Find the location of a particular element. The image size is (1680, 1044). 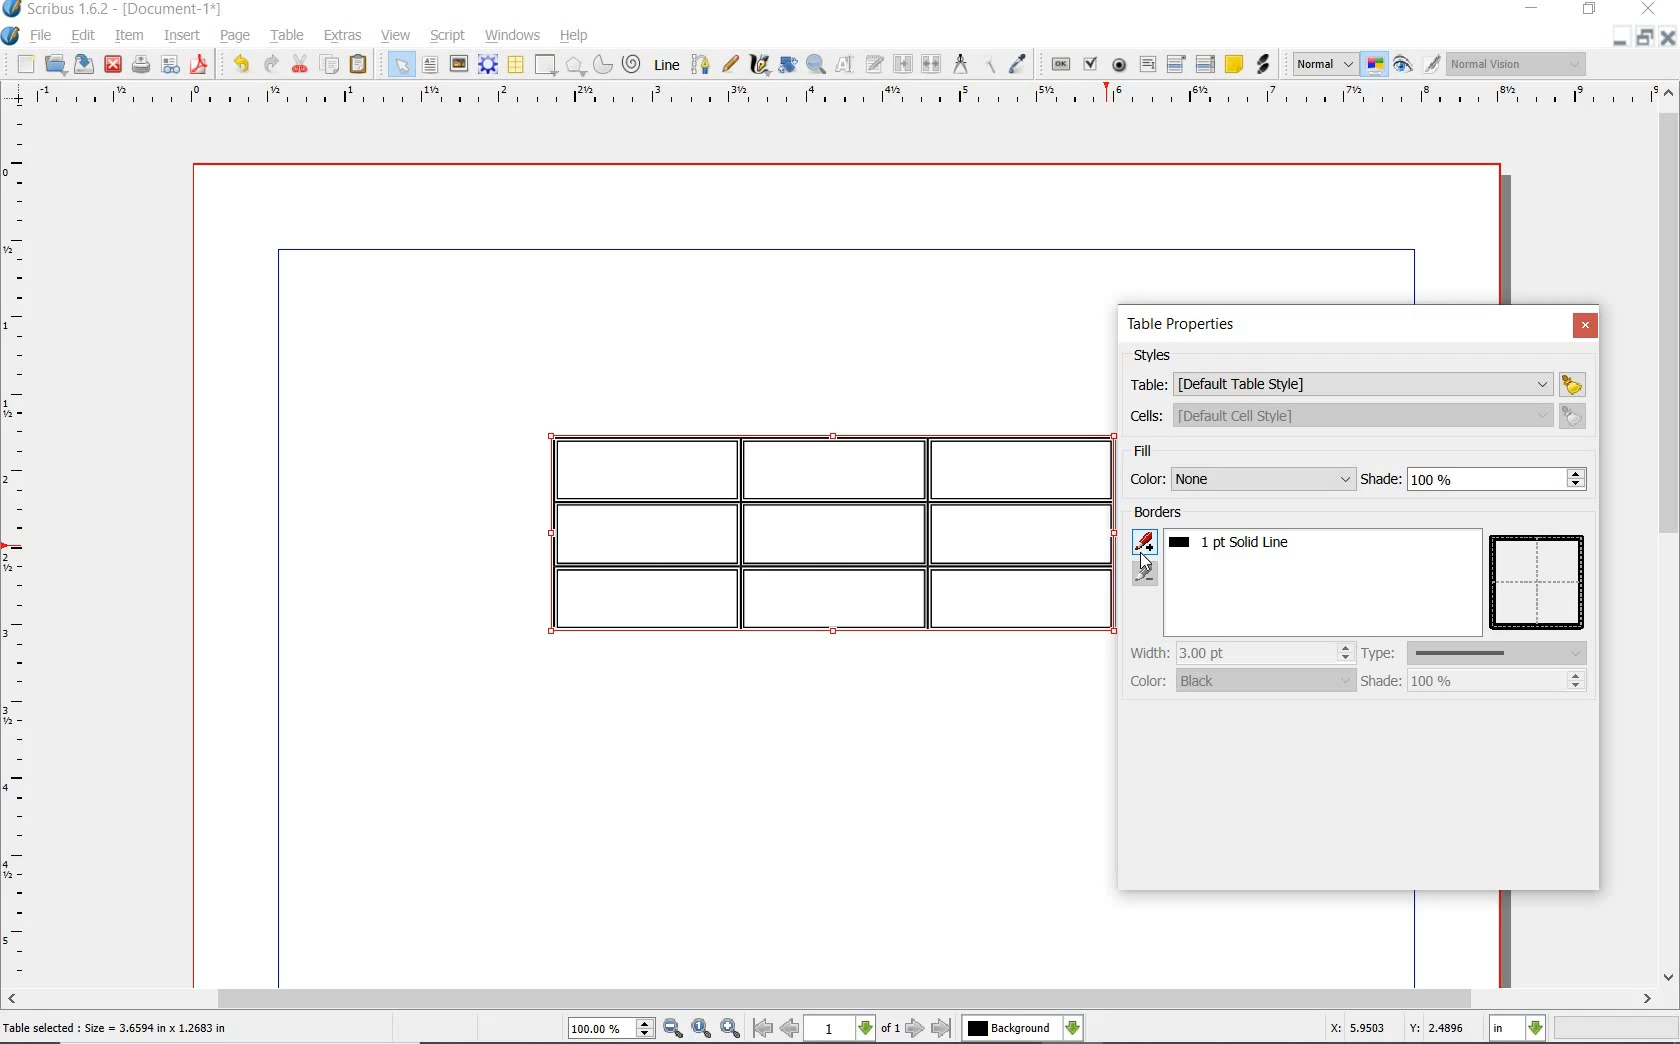

arc is located at coordinates (604, 65).